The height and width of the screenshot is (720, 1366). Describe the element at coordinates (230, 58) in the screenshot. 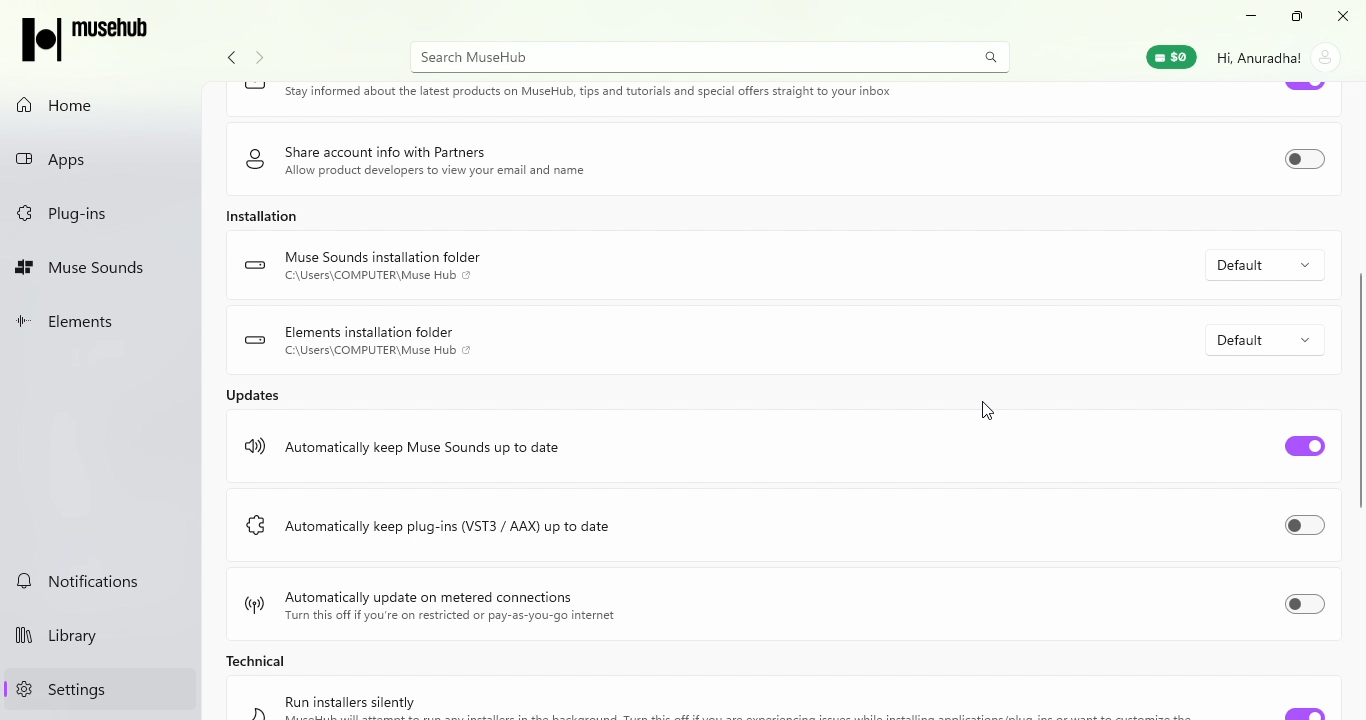

I see `Navigate back` at that location.